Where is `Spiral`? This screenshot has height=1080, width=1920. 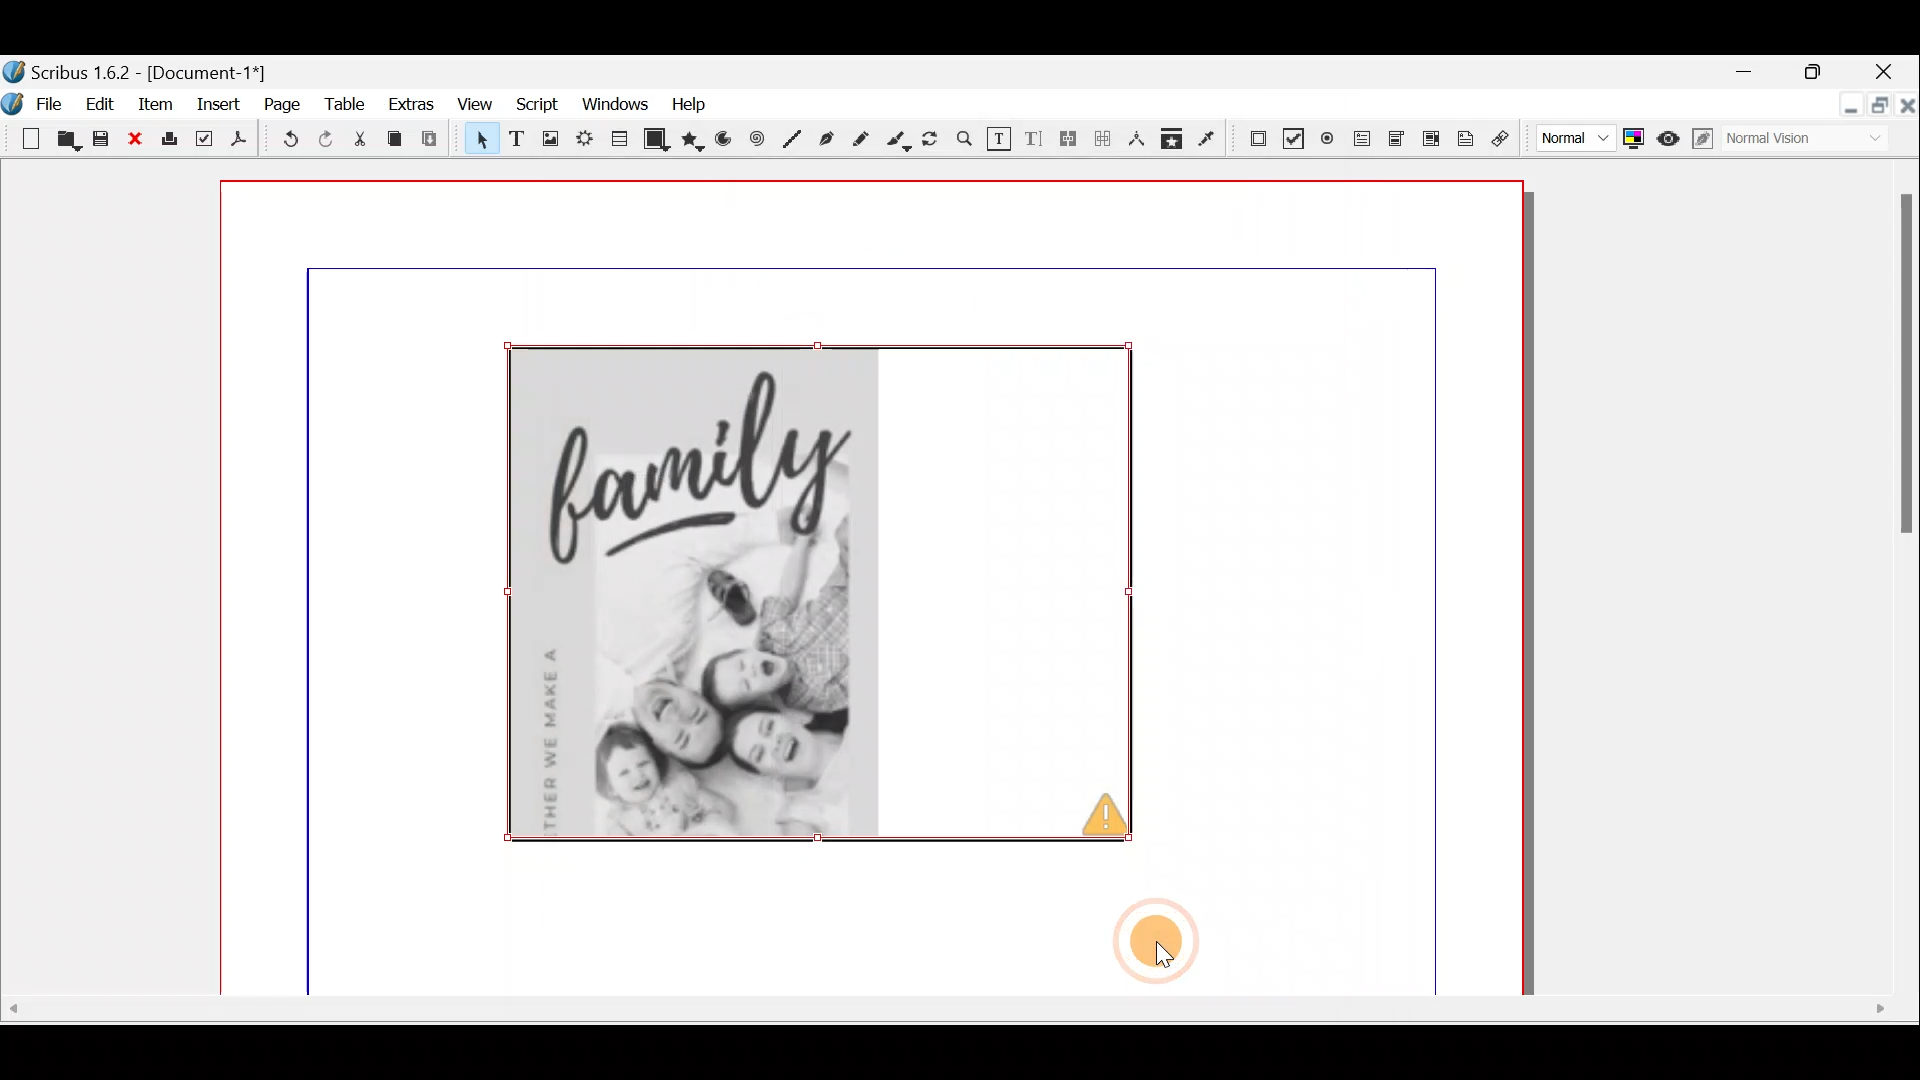 Spiral is located at coordinates (754, 137).